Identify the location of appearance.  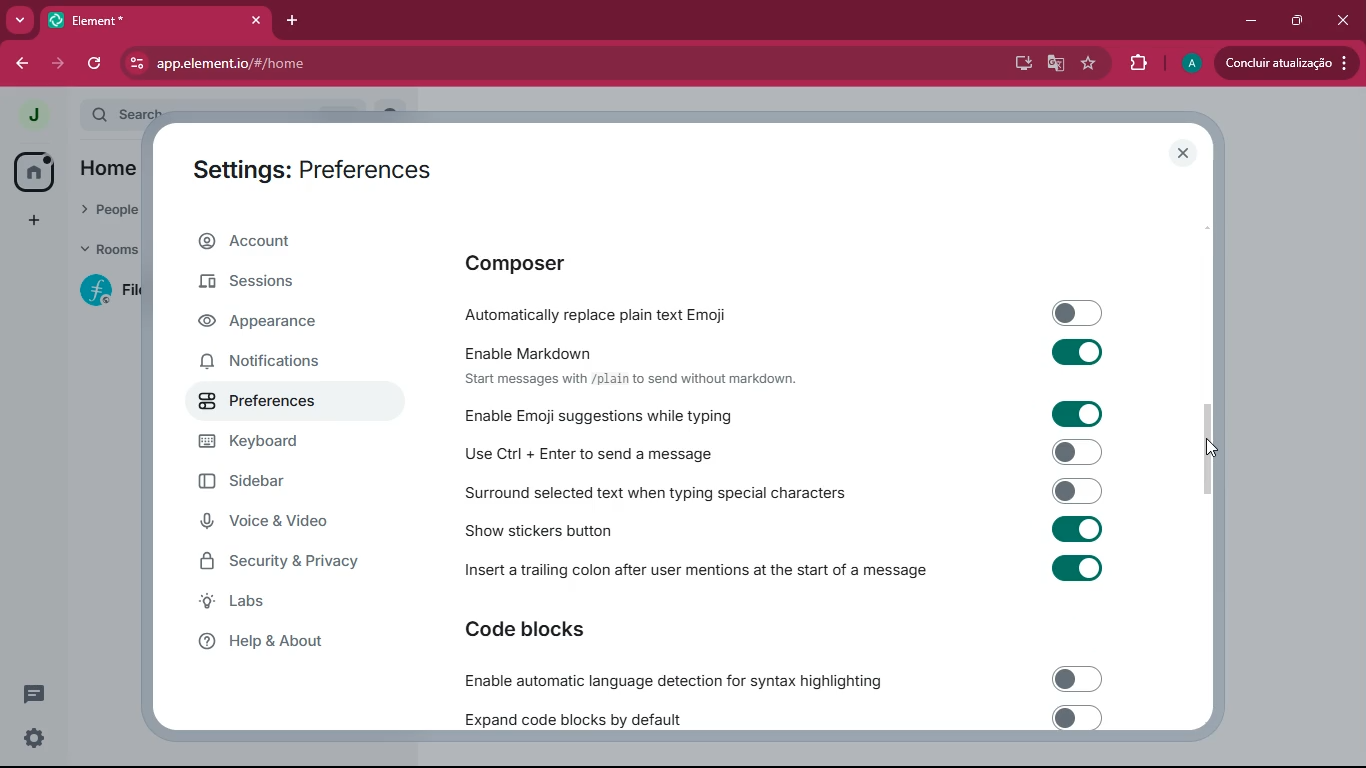
(268, 325).